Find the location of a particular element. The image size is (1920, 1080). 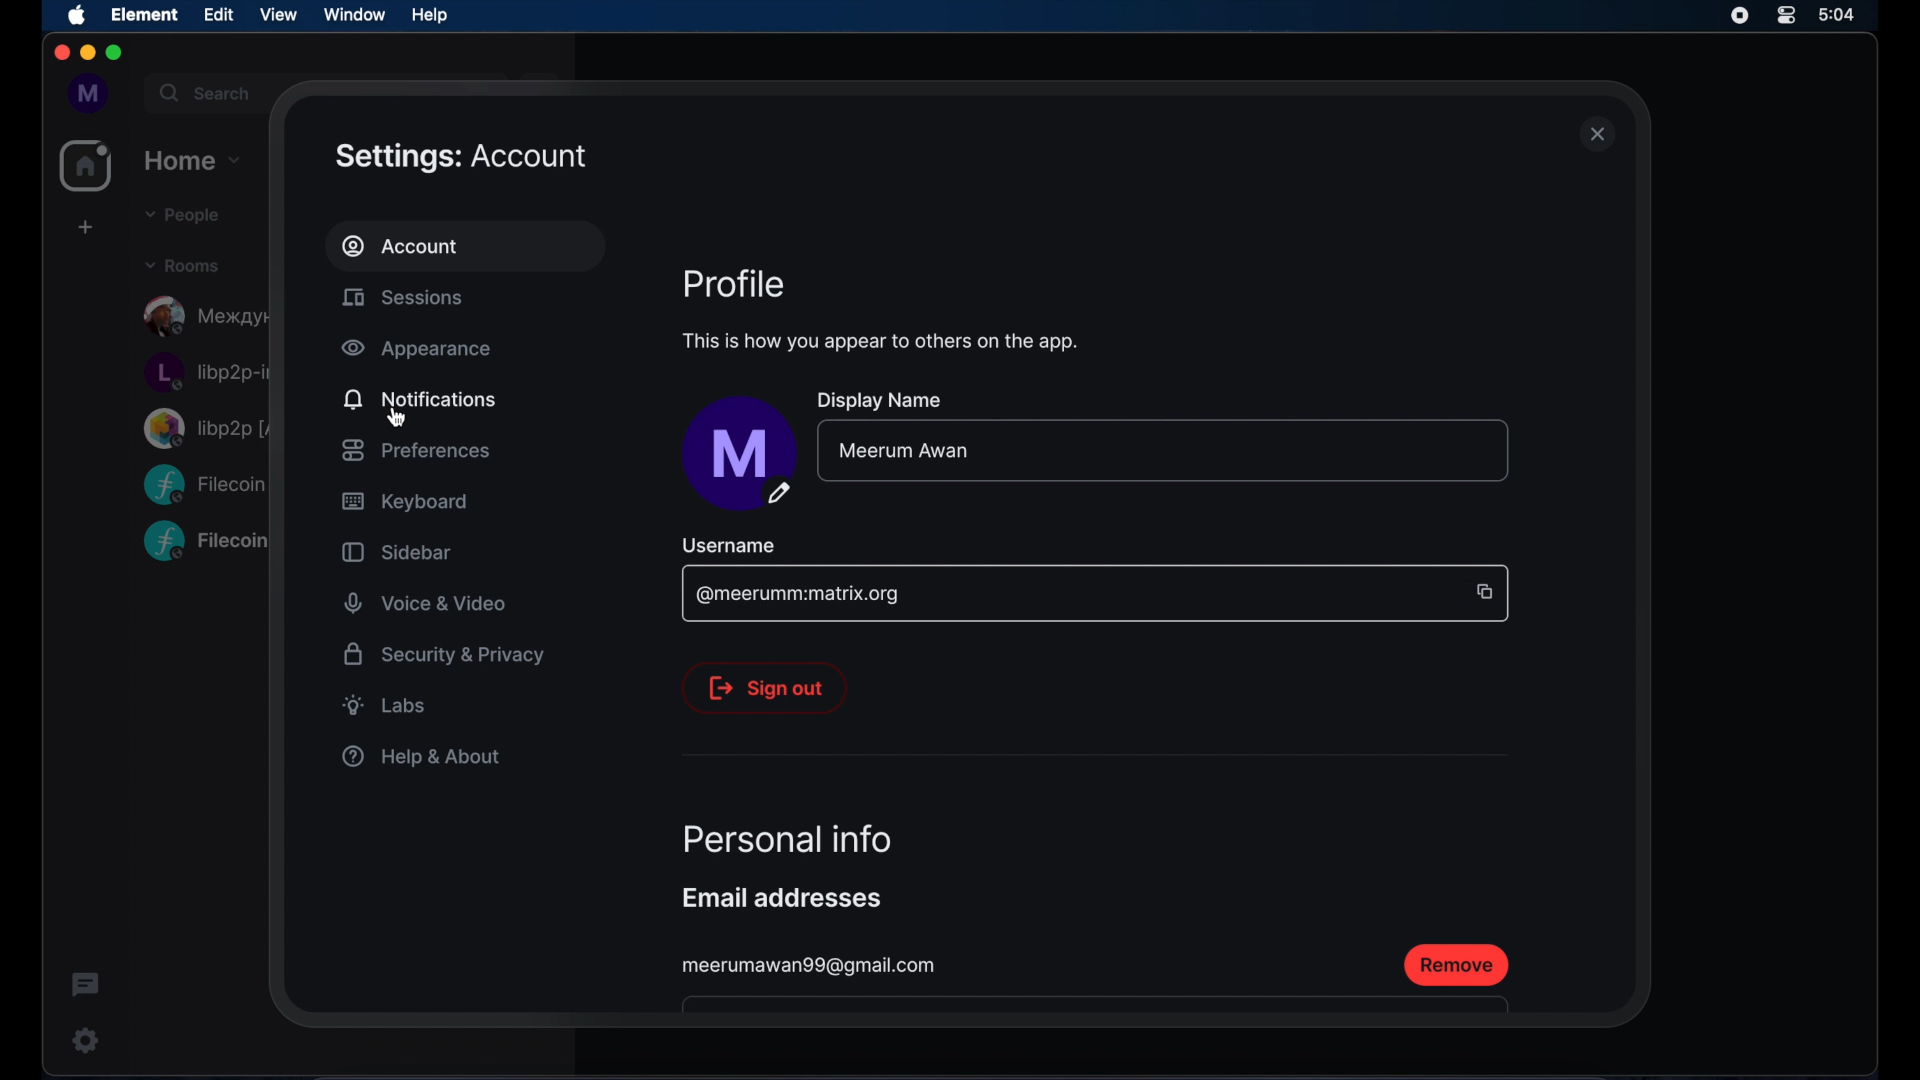

search is located at coordinates (203, 90).